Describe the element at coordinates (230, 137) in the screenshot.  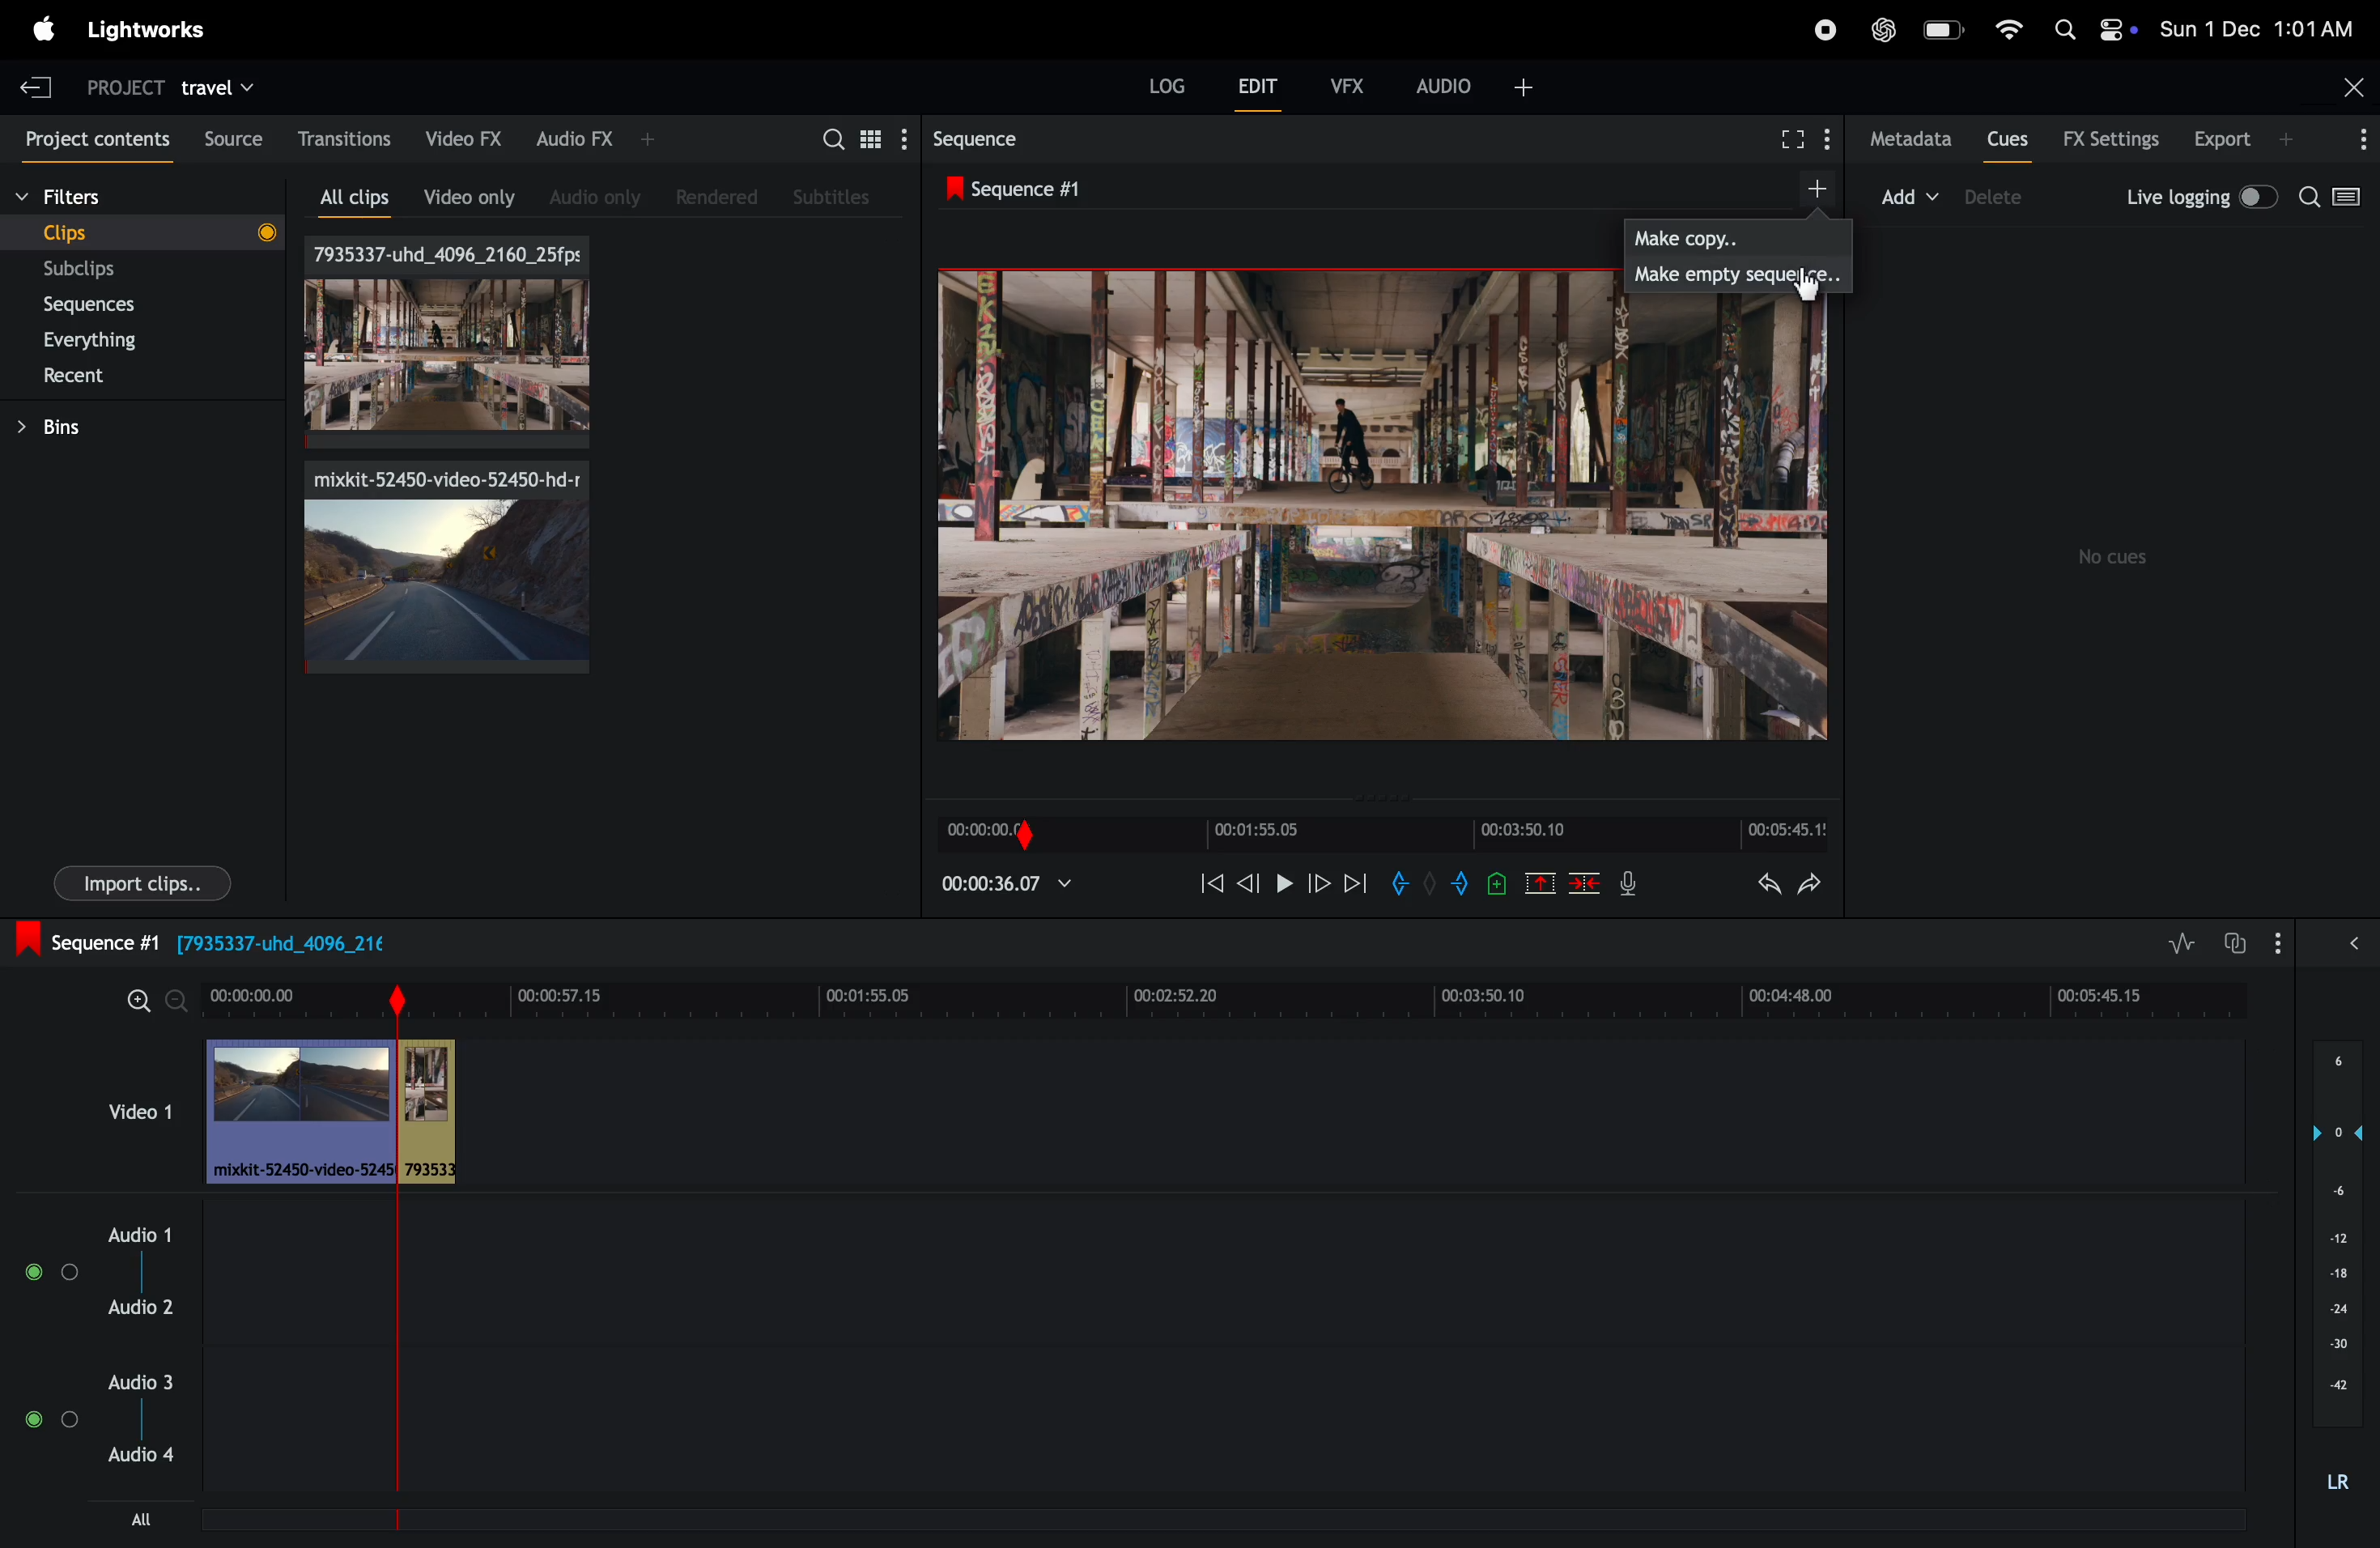
I see `source` at that location.